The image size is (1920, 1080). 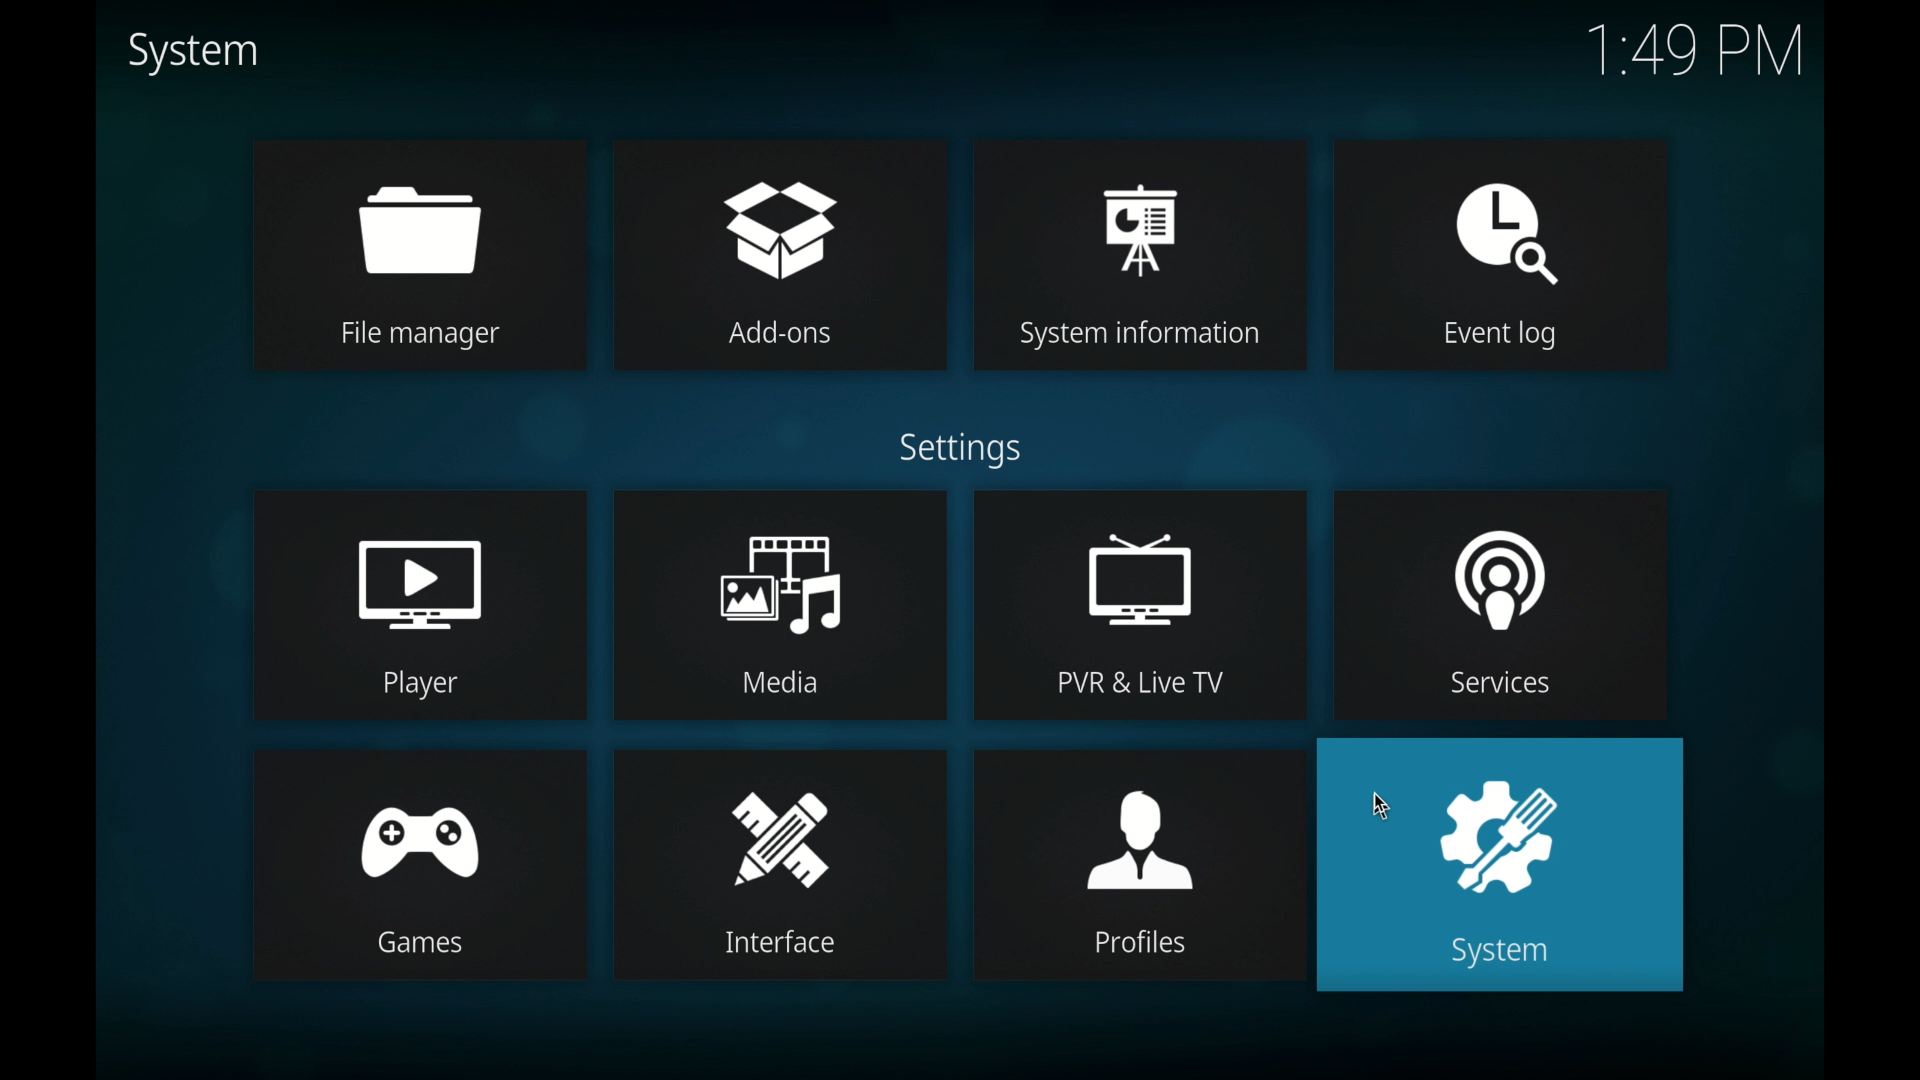 I want to click on cursor, so click(x=1386, y=805).